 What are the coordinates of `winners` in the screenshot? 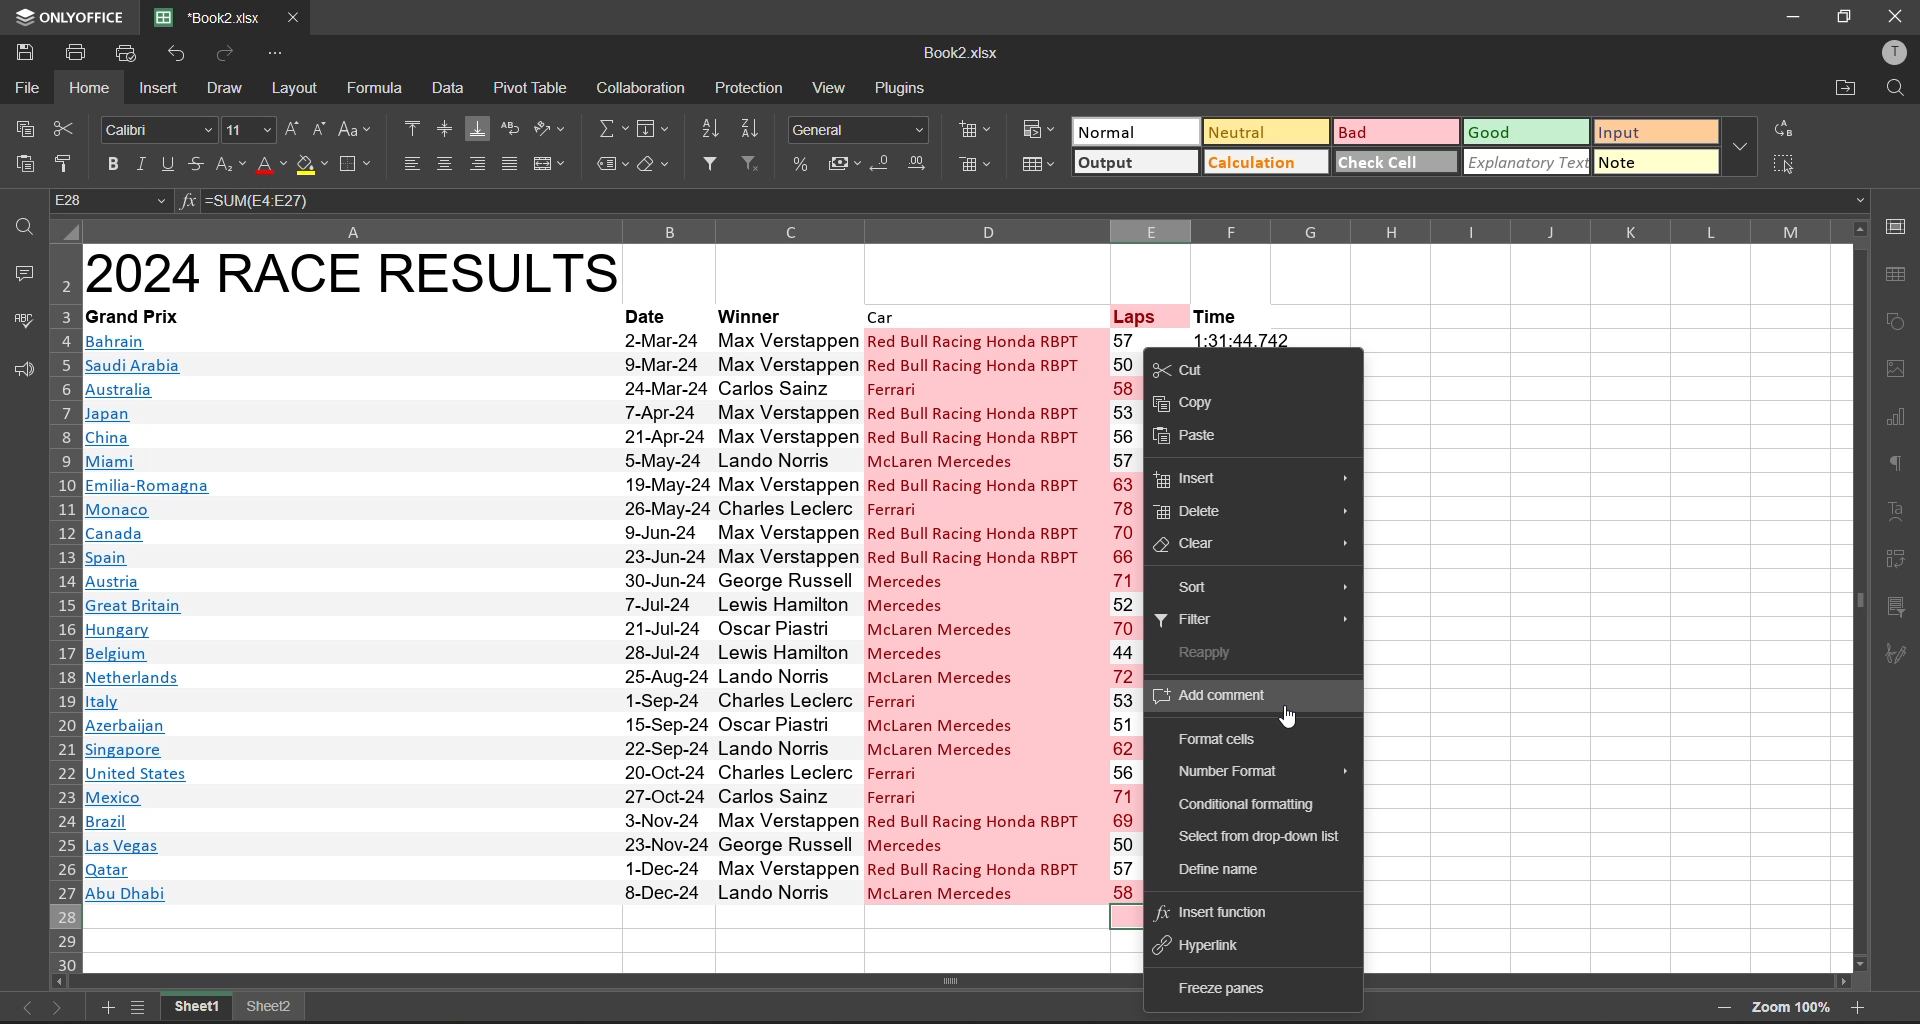 It's located at (786, 616).